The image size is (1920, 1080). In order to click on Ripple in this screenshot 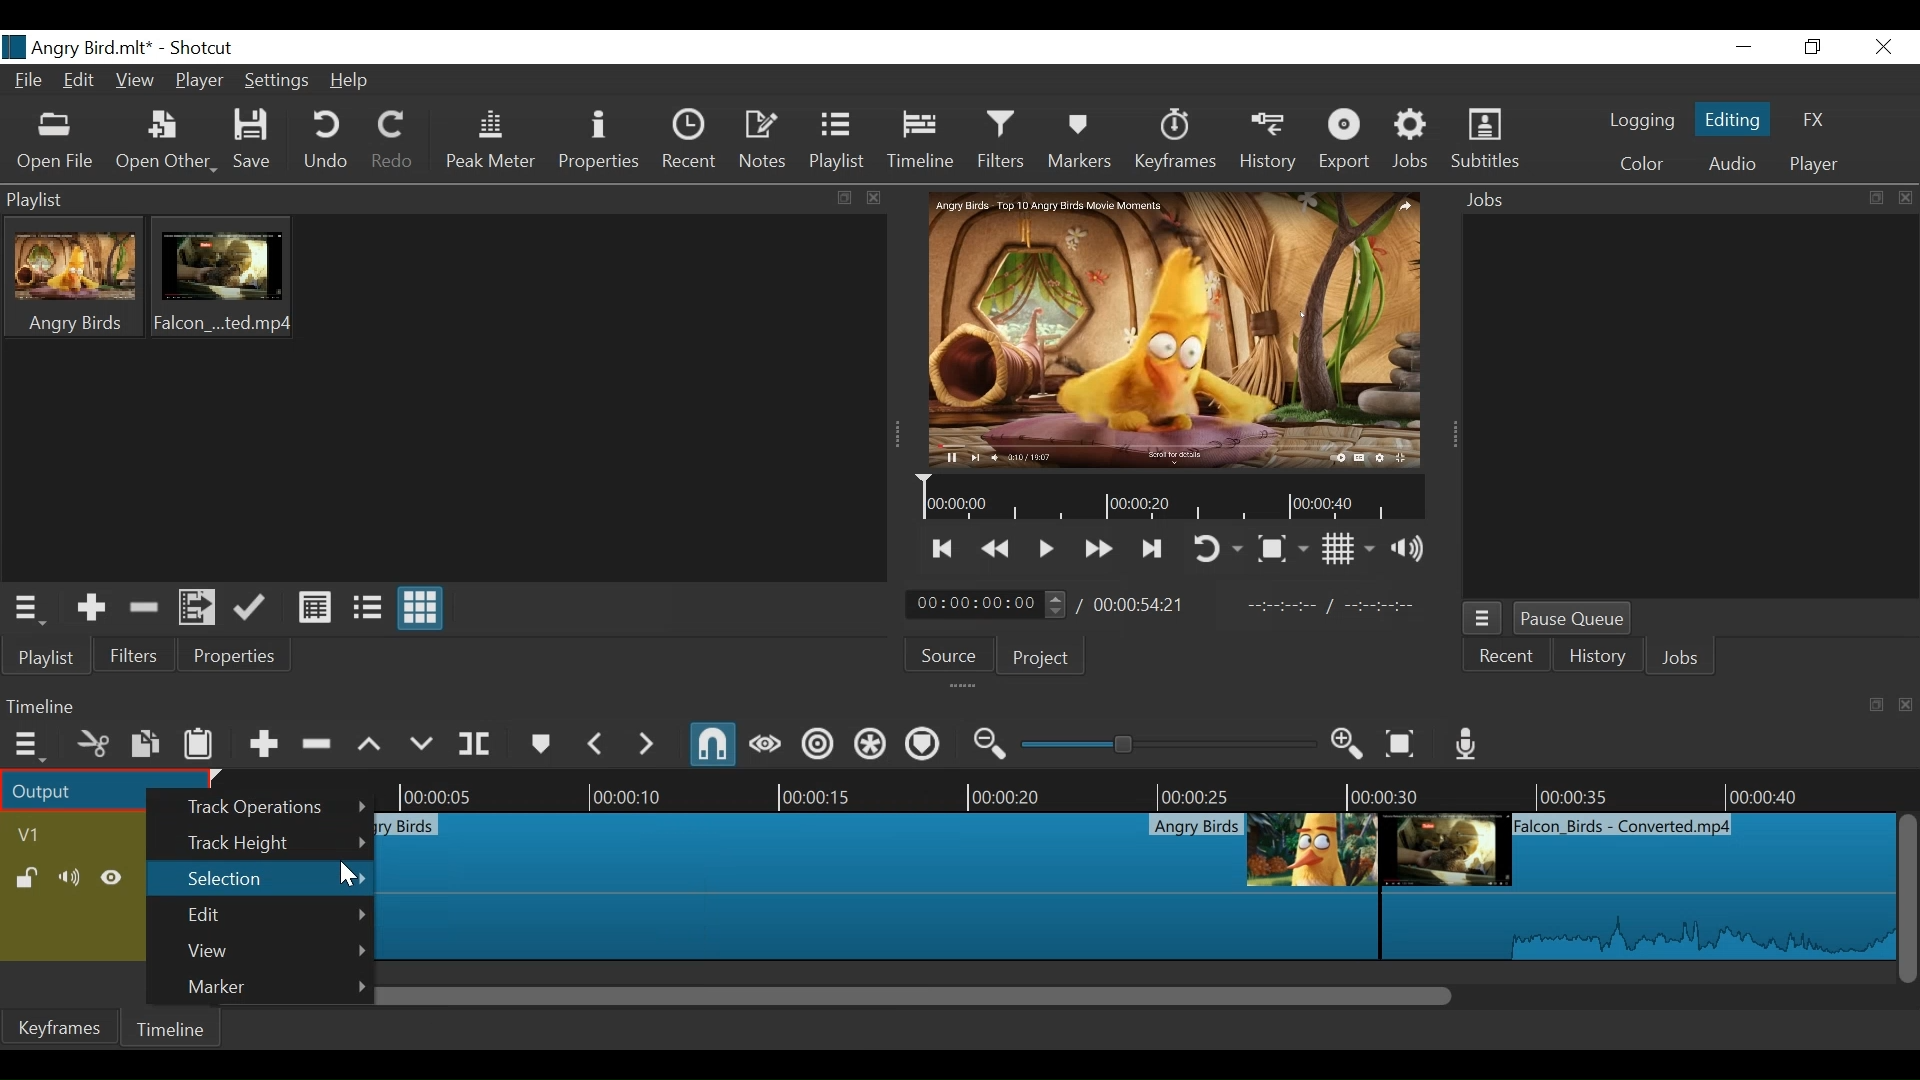, I will do `click(818, 746)`.